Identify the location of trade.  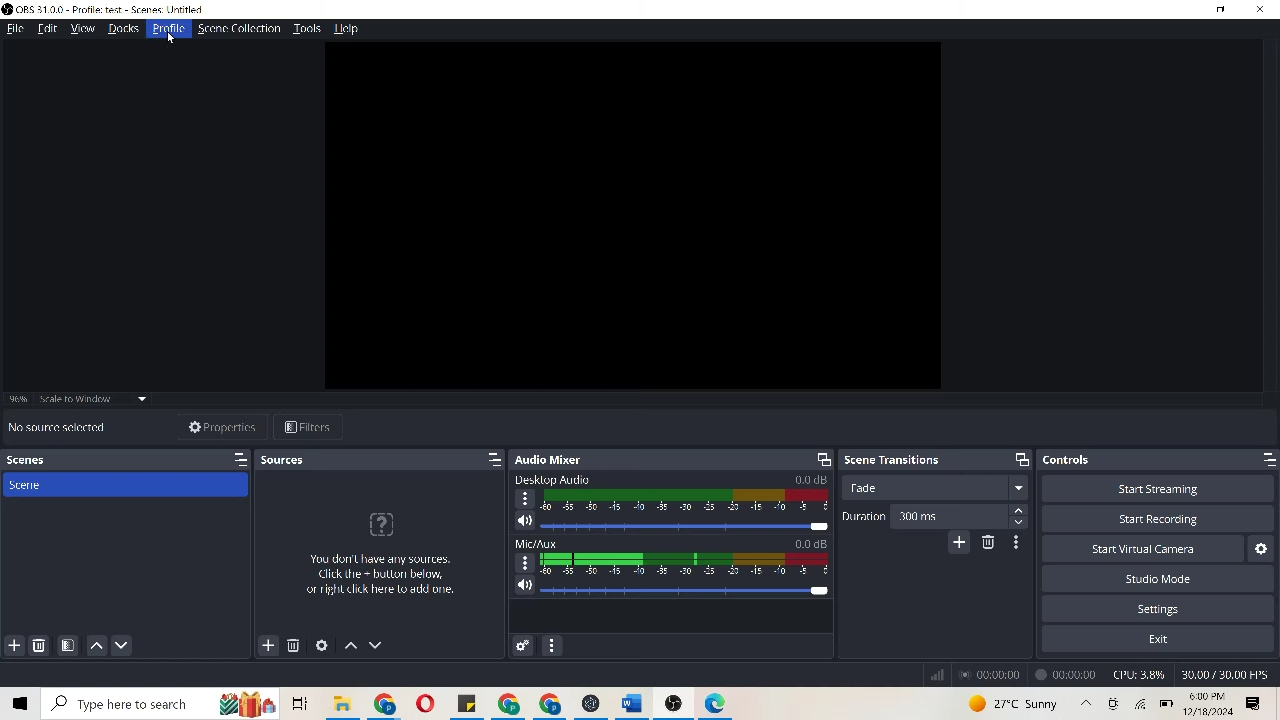
(932, 489).